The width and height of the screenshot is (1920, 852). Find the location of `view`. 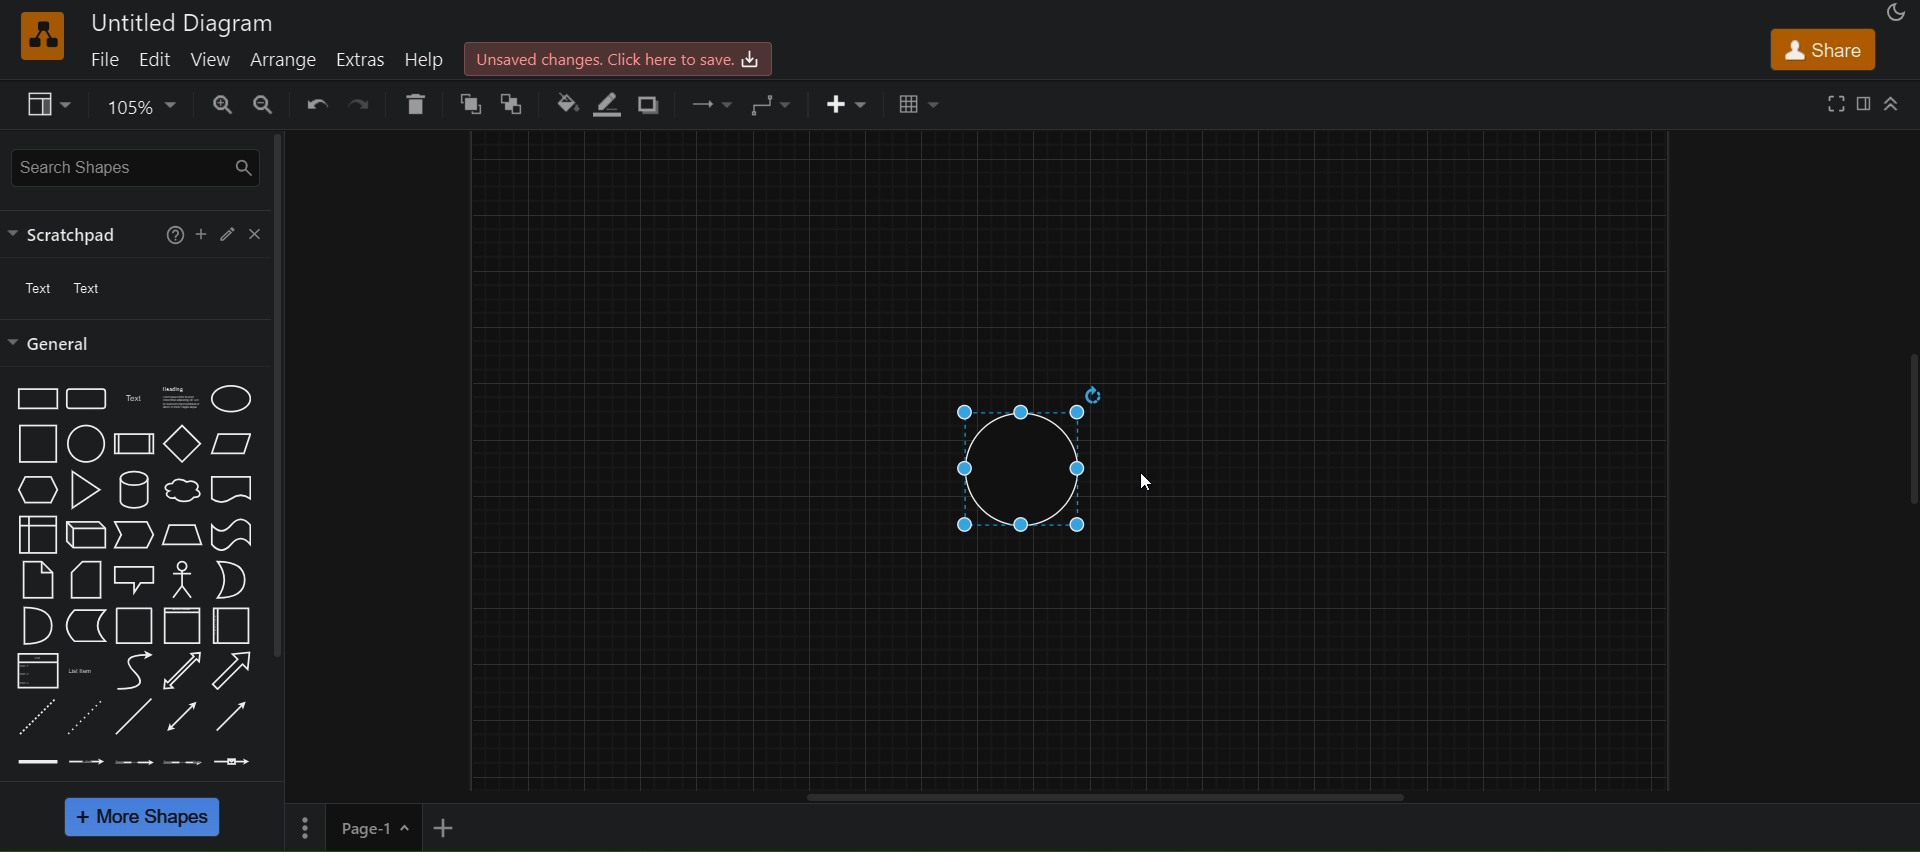

view is located at coordinates (212, 58).